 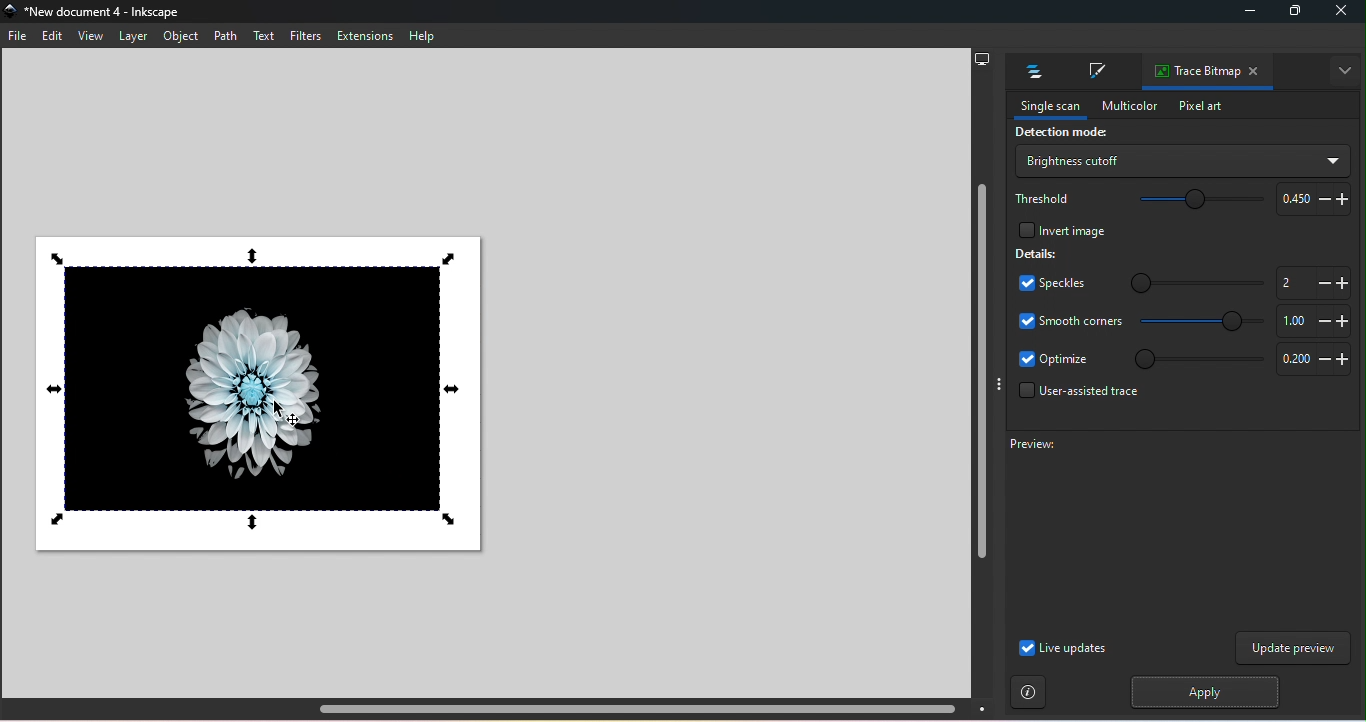 I want to click on Pixel art, so click(x=1200, y=107).